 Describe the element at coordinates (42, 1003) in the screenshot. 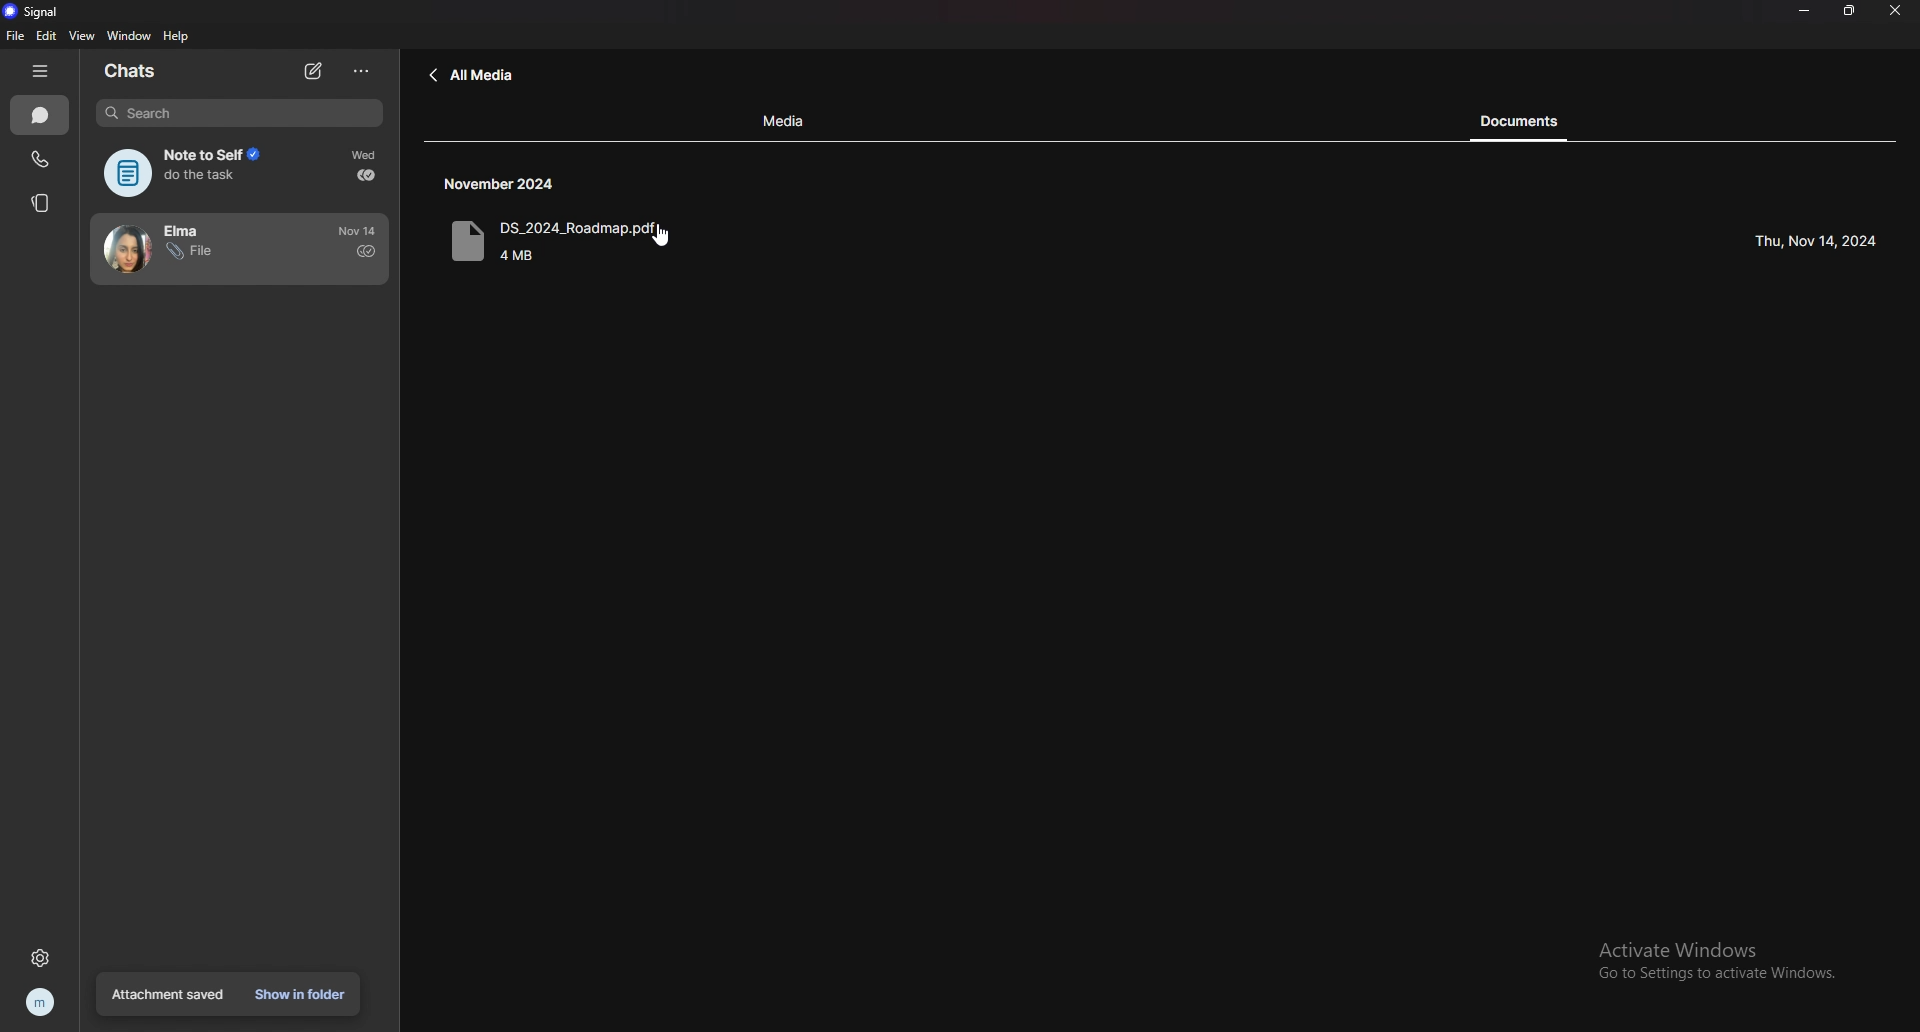

I see `profile` at that location.